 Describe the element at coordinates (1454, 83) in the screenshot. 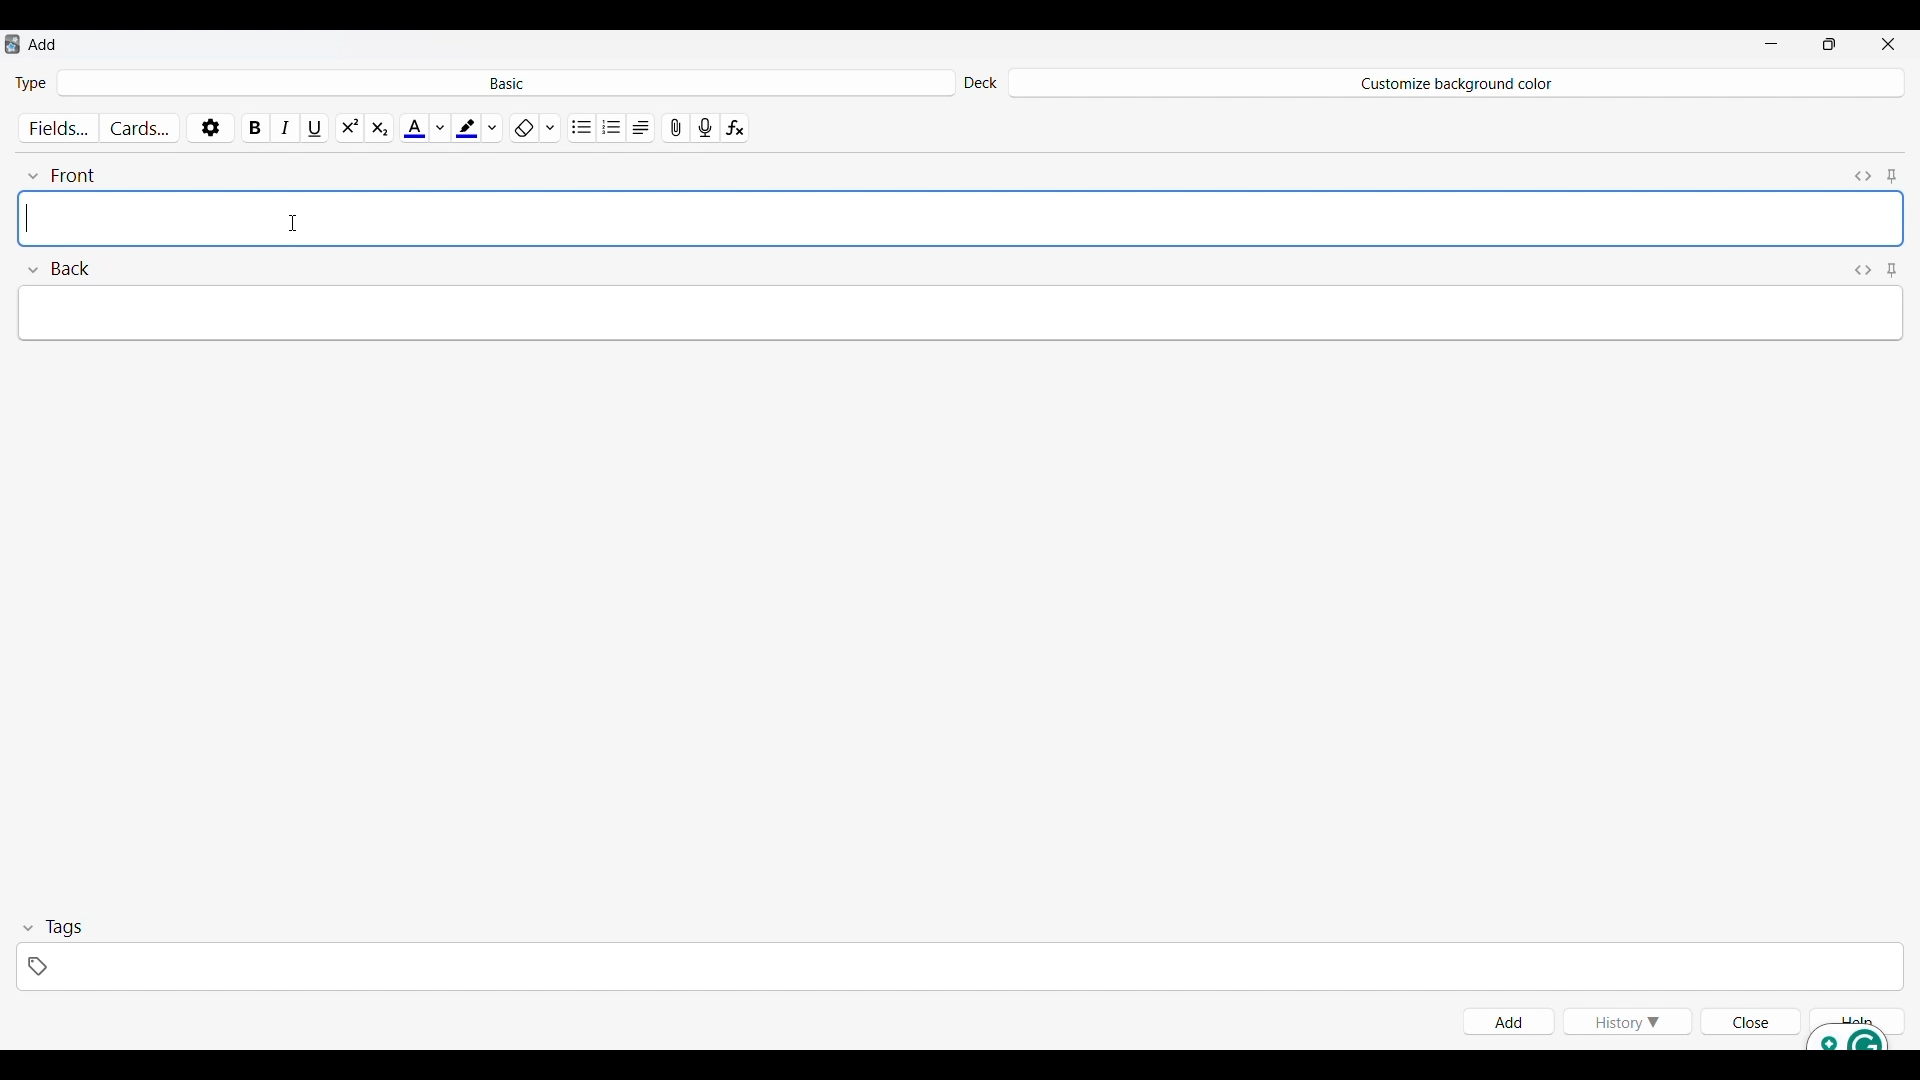

I see `Deck name changed` at that location.